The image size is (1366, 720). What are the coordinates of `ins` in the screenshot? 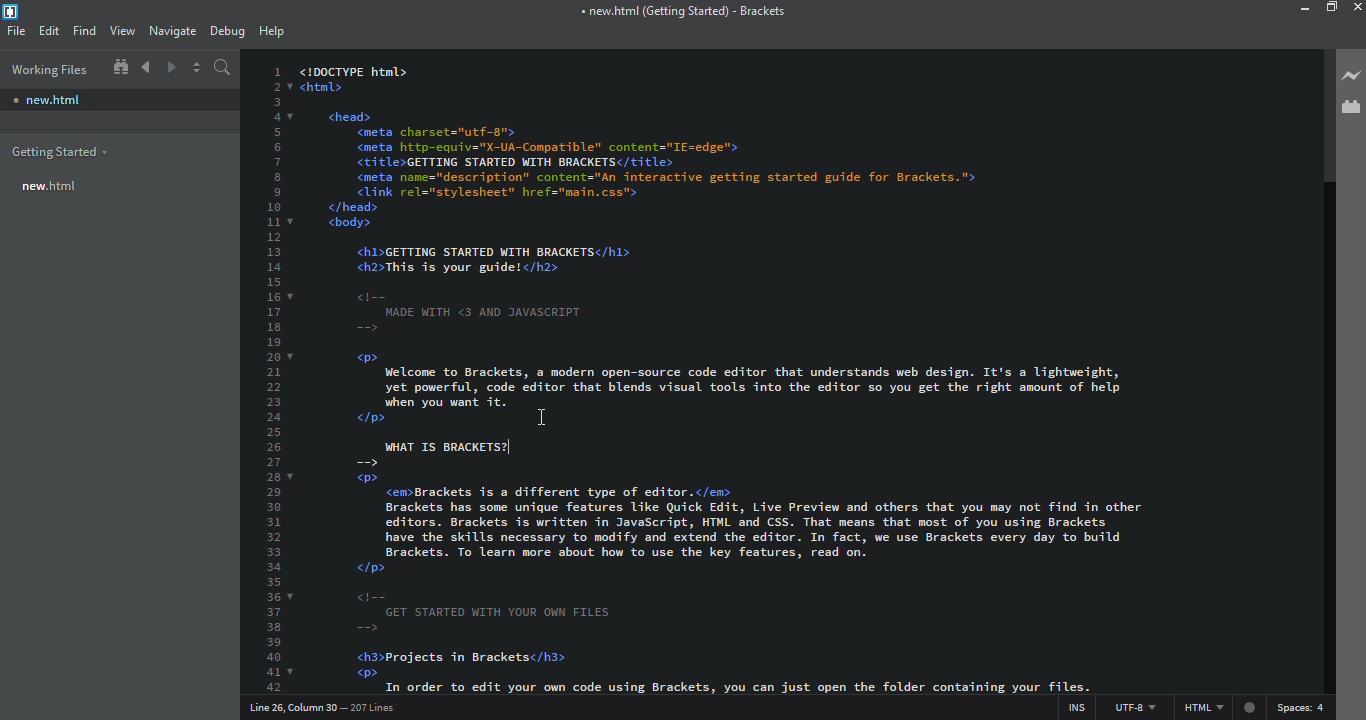 It's located at (1075, 705).